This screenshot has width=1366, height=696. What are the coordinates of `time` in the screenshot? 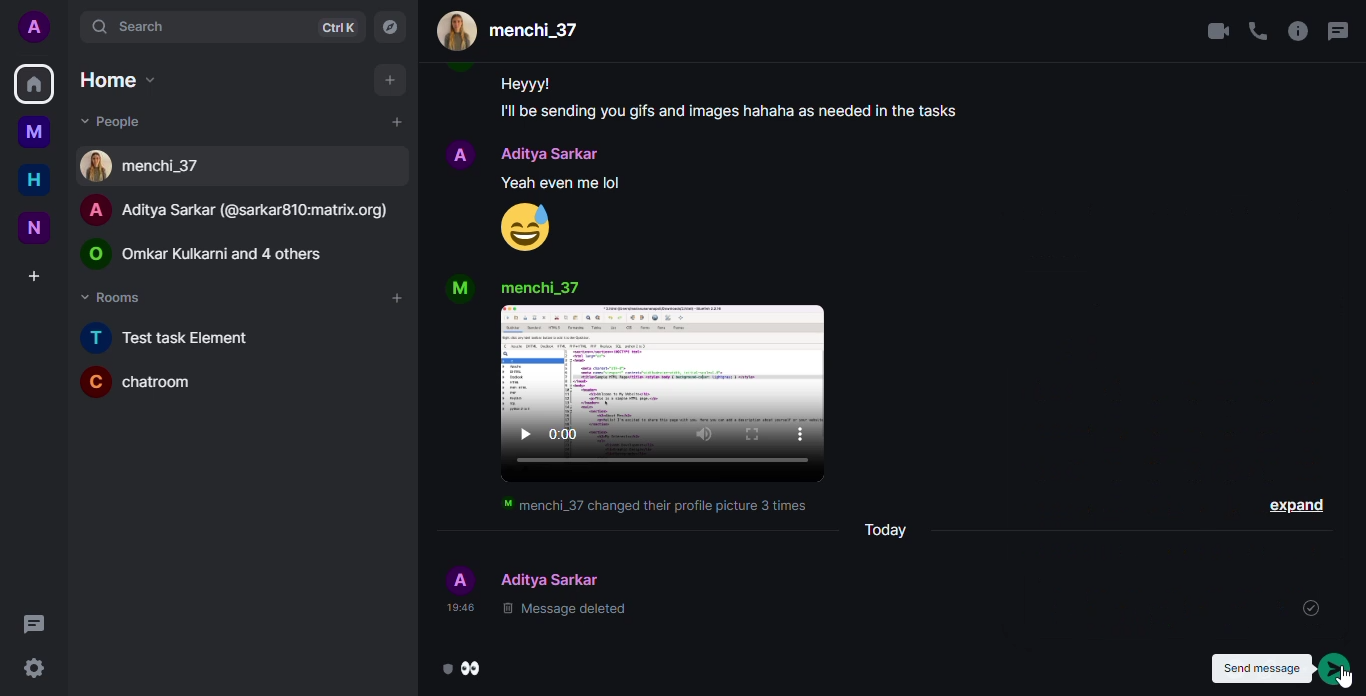 It's located at (455, 608).